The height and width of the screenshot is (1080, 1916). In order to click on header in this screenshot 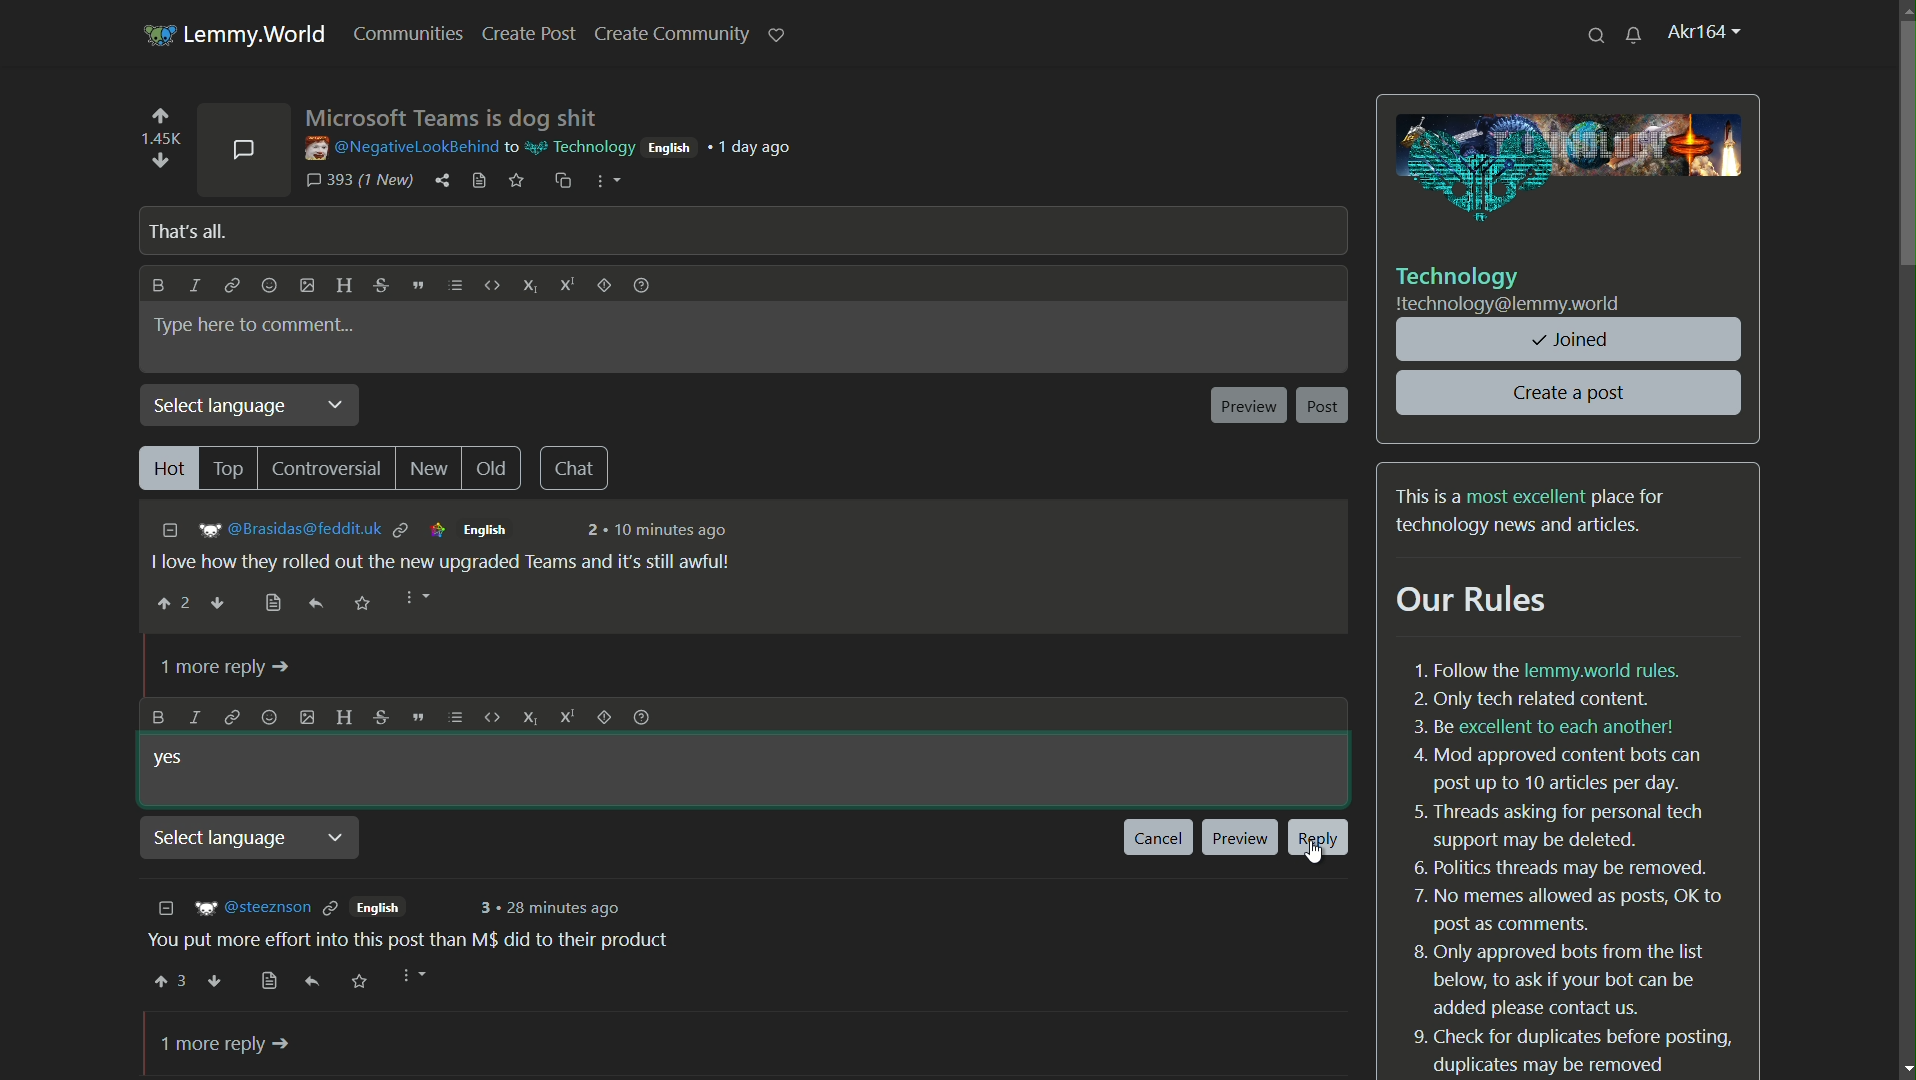, I will do `click(340, 285)`.